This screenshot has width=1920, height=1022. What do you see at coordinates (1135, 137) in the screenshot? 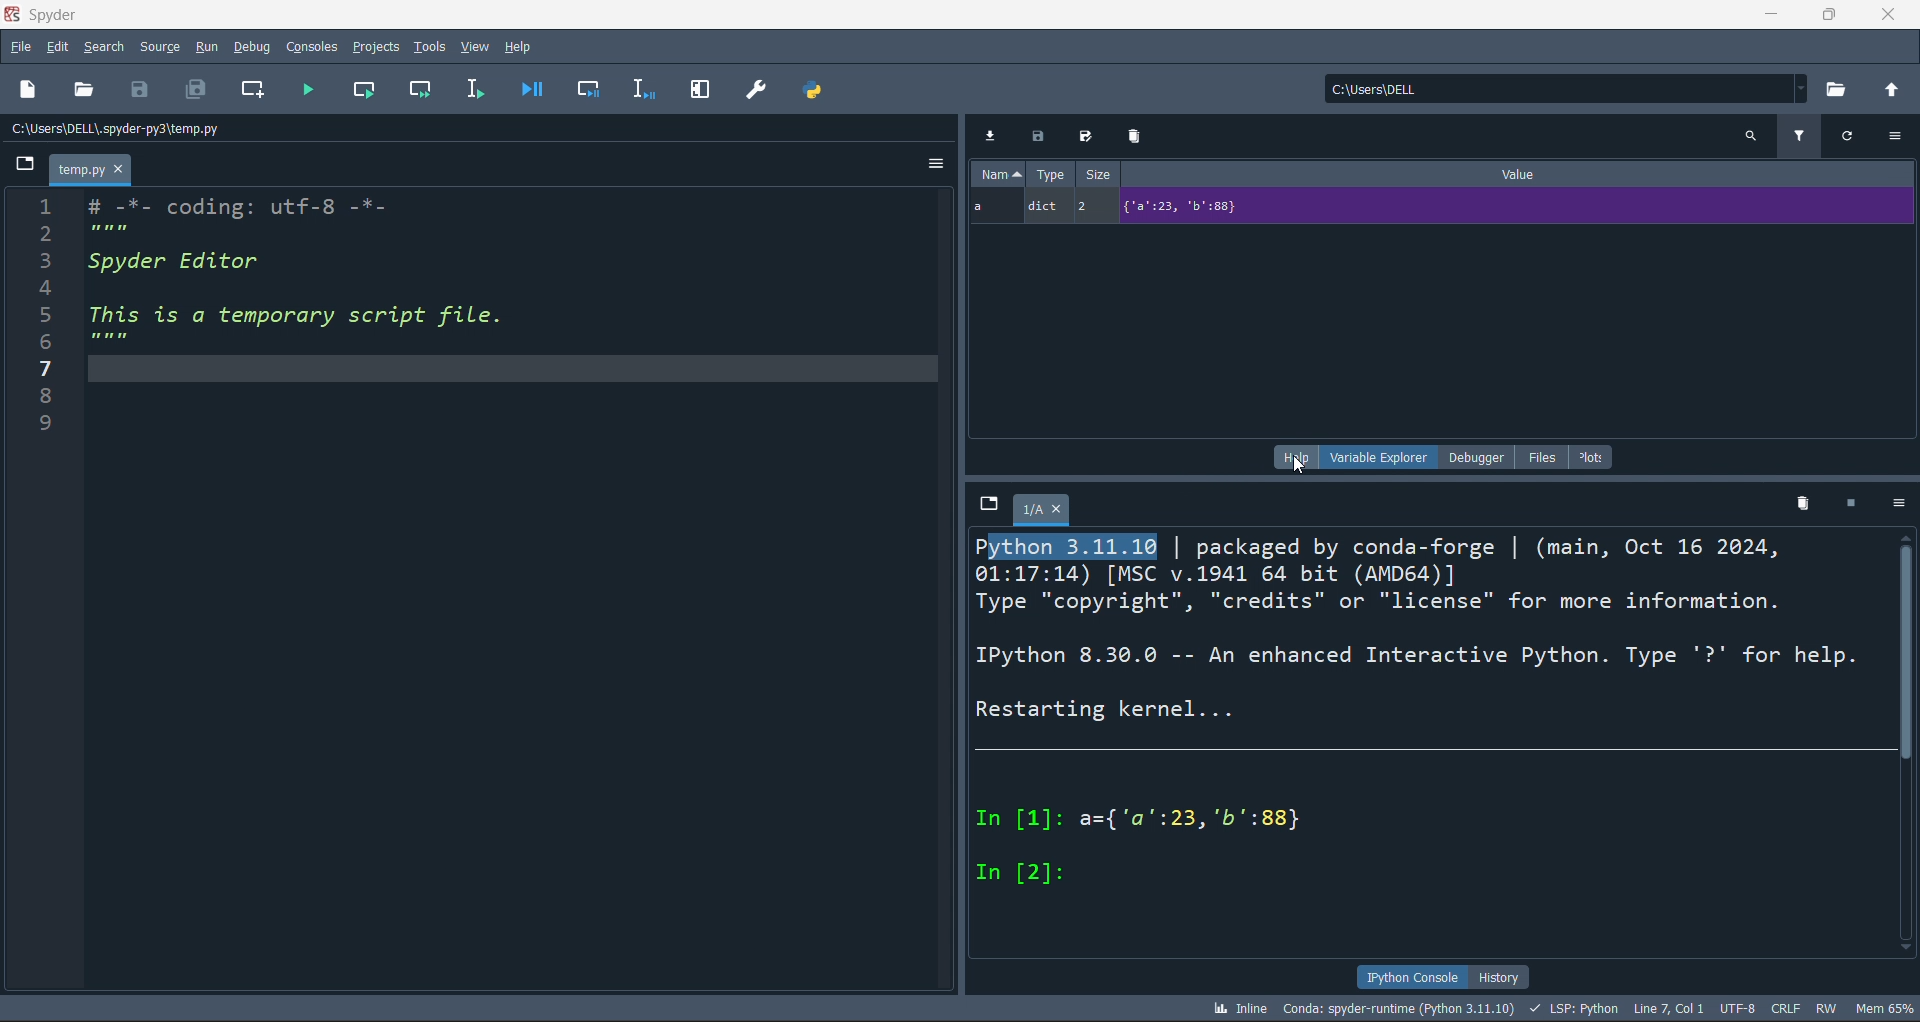
I see `delete` at bounding box center [1135, 137].